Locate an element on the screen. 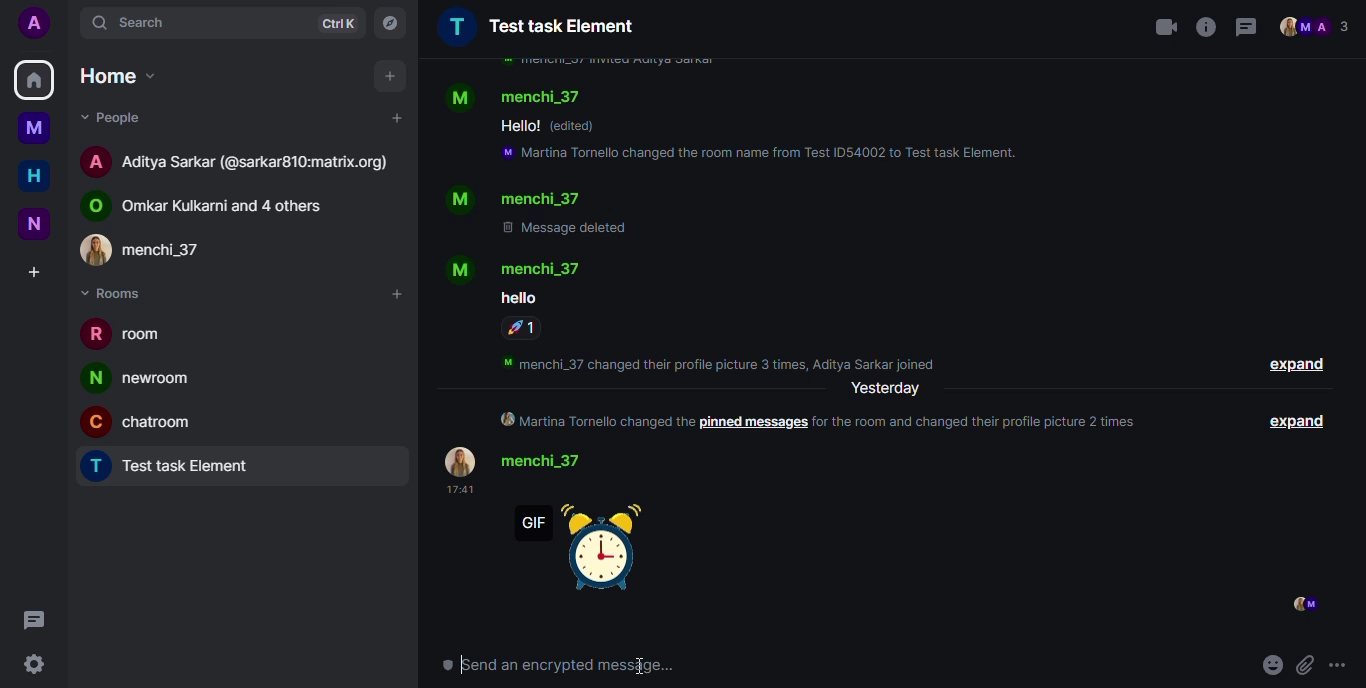 The image size is (1366, 688). add is located at coordinates (391, 76).